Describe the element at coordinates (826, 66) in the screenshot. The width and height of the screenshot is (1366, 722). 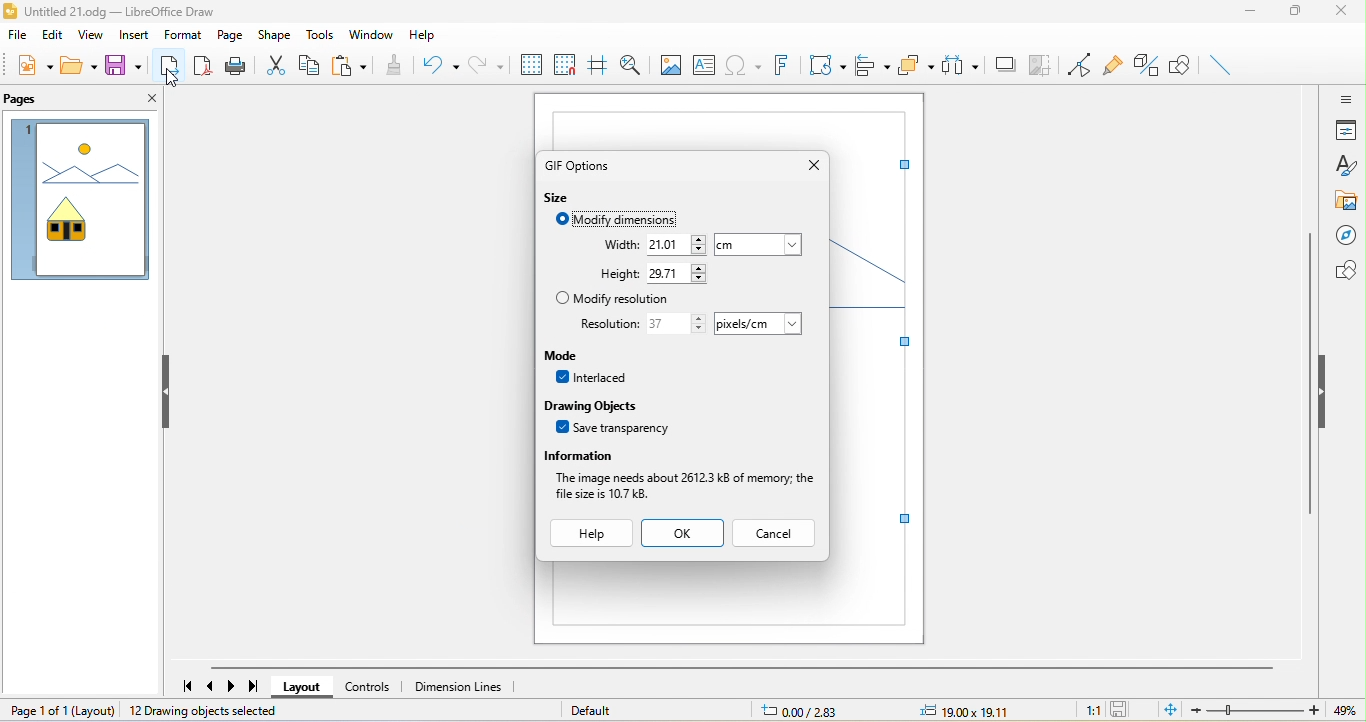
I see `transformations` at that location.